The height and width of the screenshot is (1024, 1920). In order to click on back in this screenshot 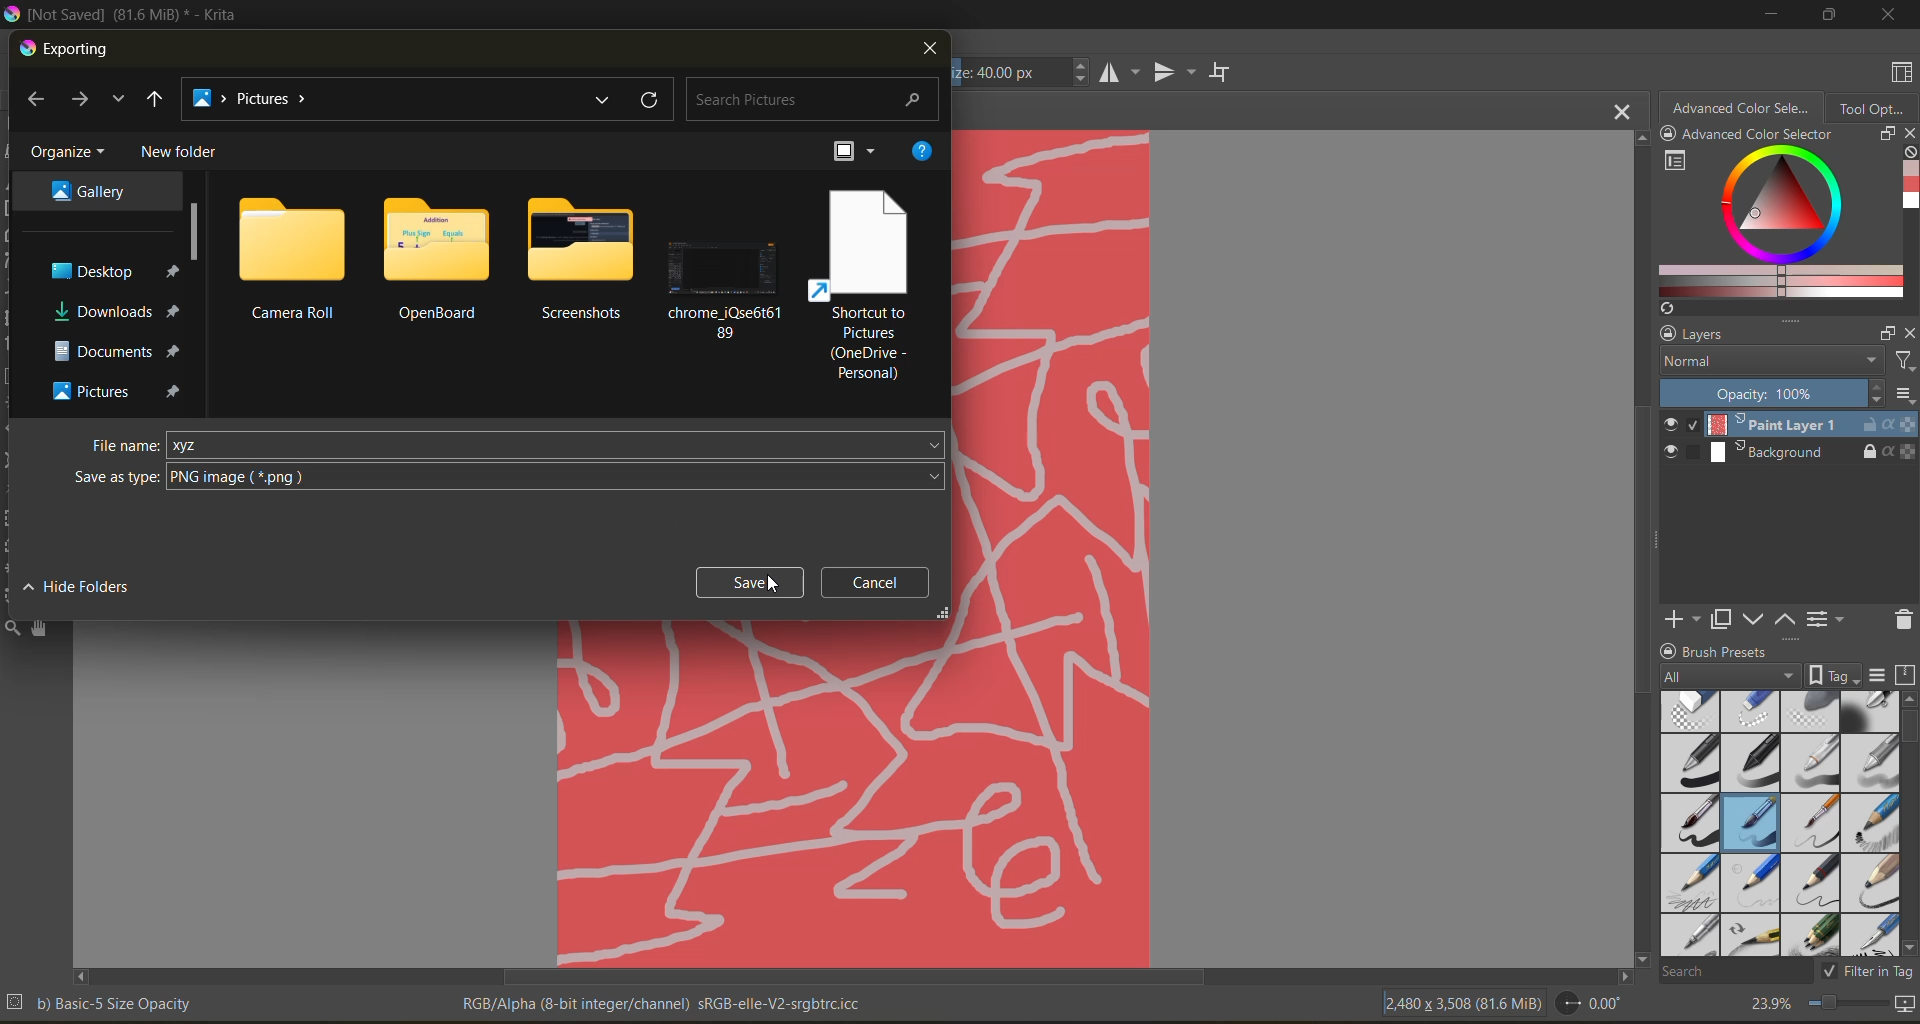, I will do `click(42, 102)`.